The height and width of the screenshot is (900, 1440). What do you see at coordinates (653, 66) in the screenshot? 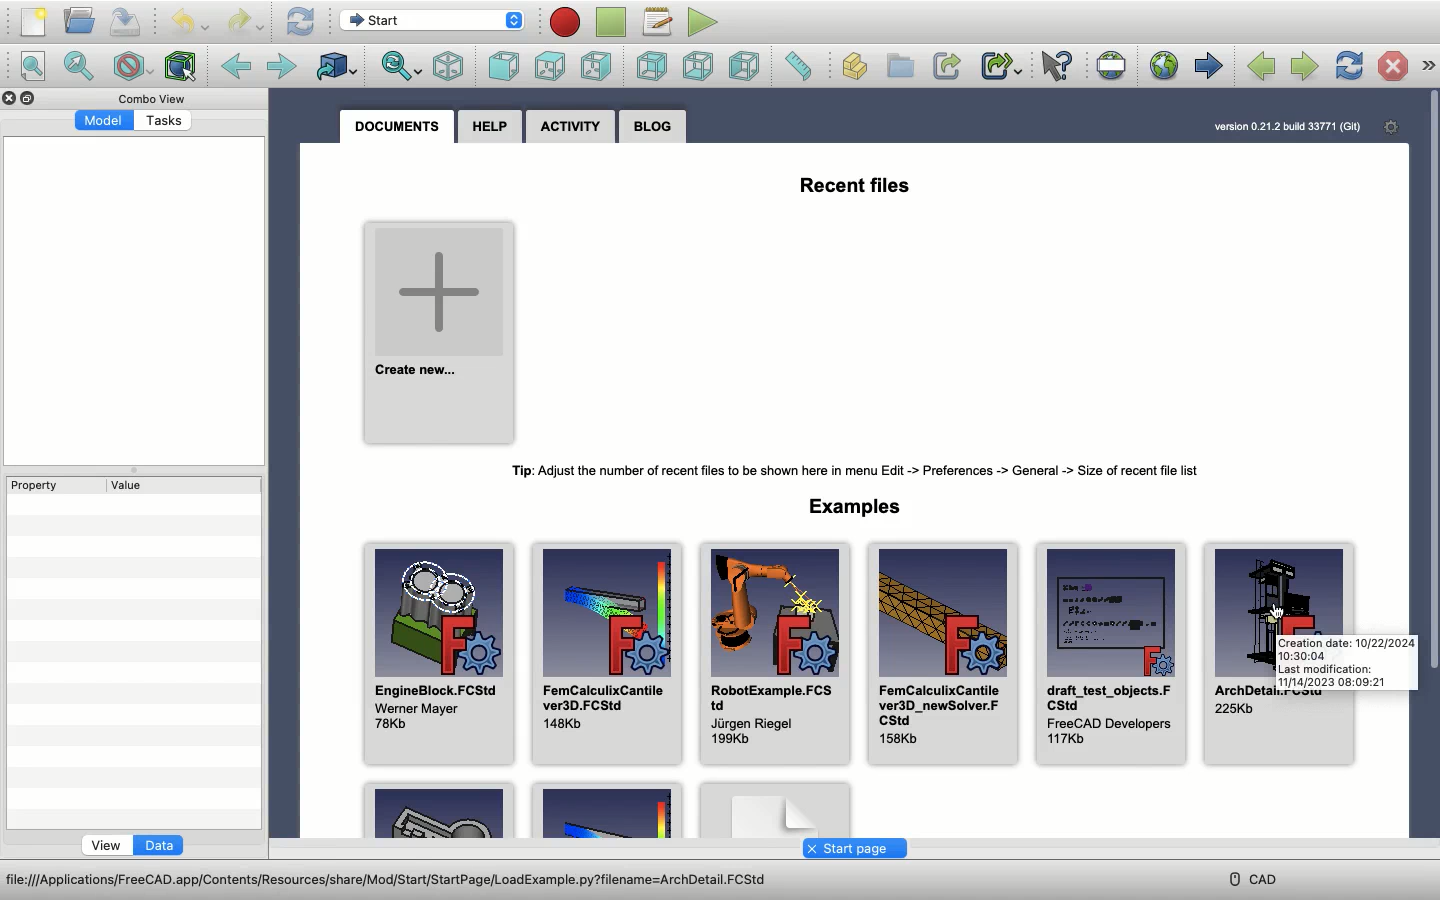
I see `Rear` at bounding box center [653, 66].